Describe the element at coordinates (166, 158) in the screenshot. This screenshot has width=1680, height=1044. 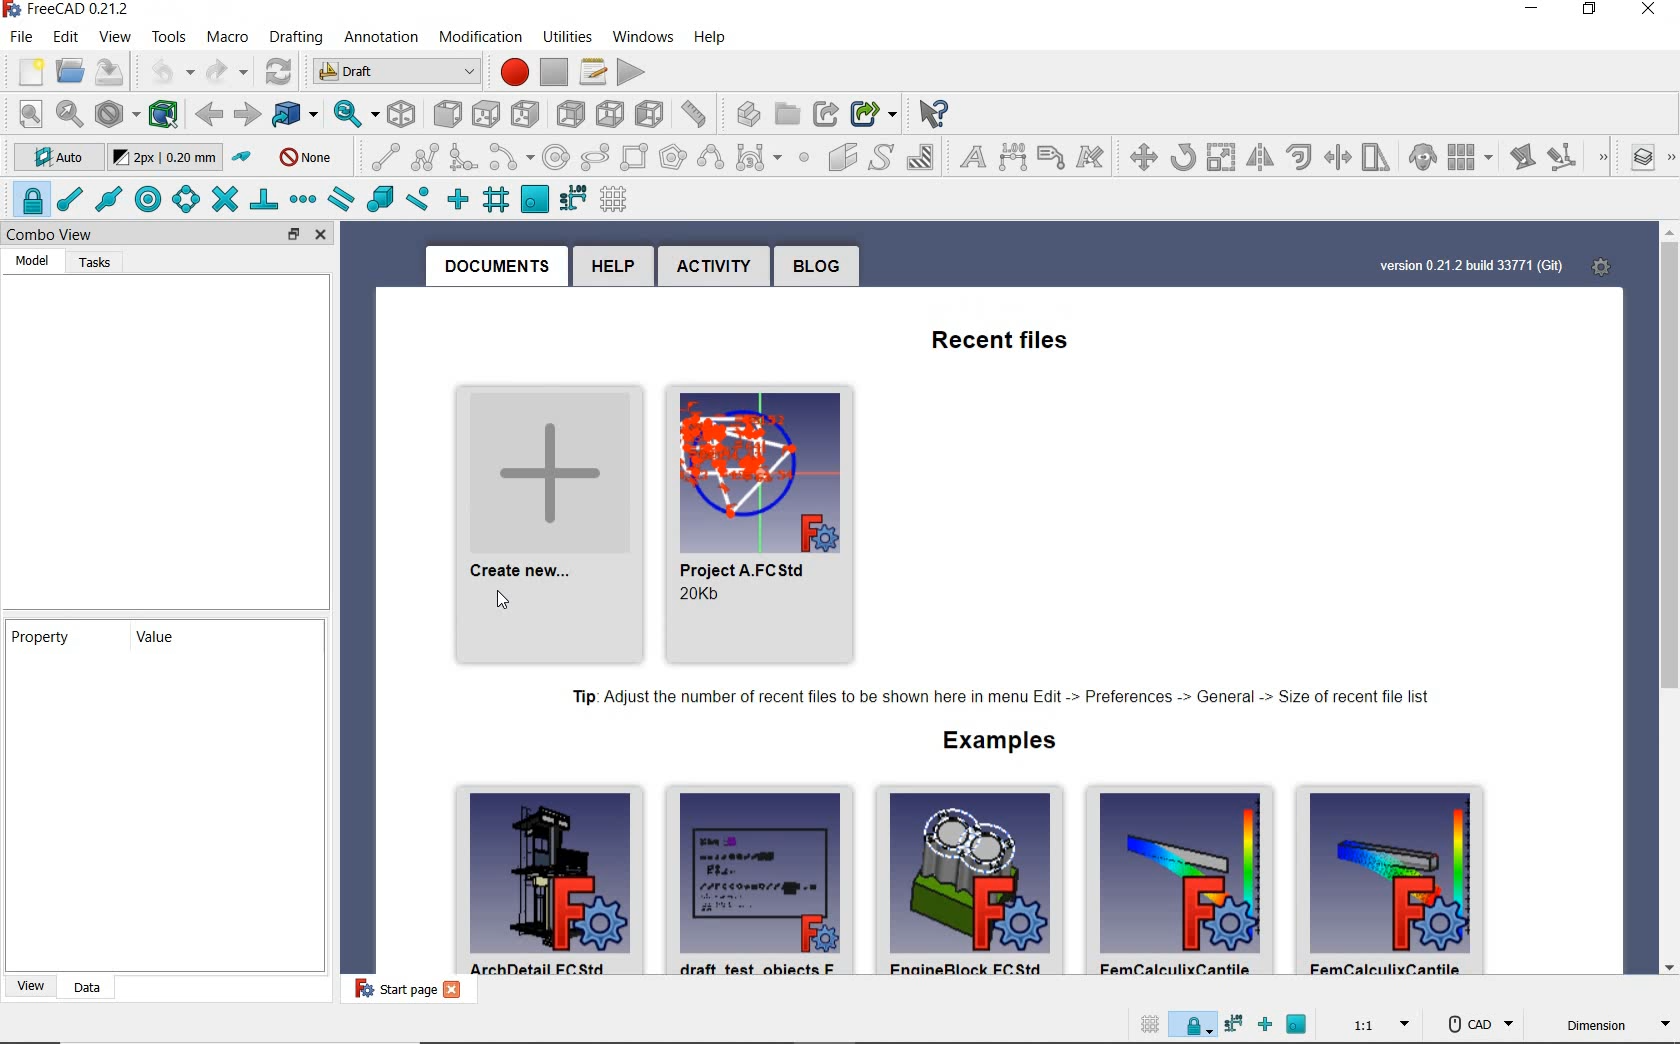
I see `change default style for new objects` at that location.